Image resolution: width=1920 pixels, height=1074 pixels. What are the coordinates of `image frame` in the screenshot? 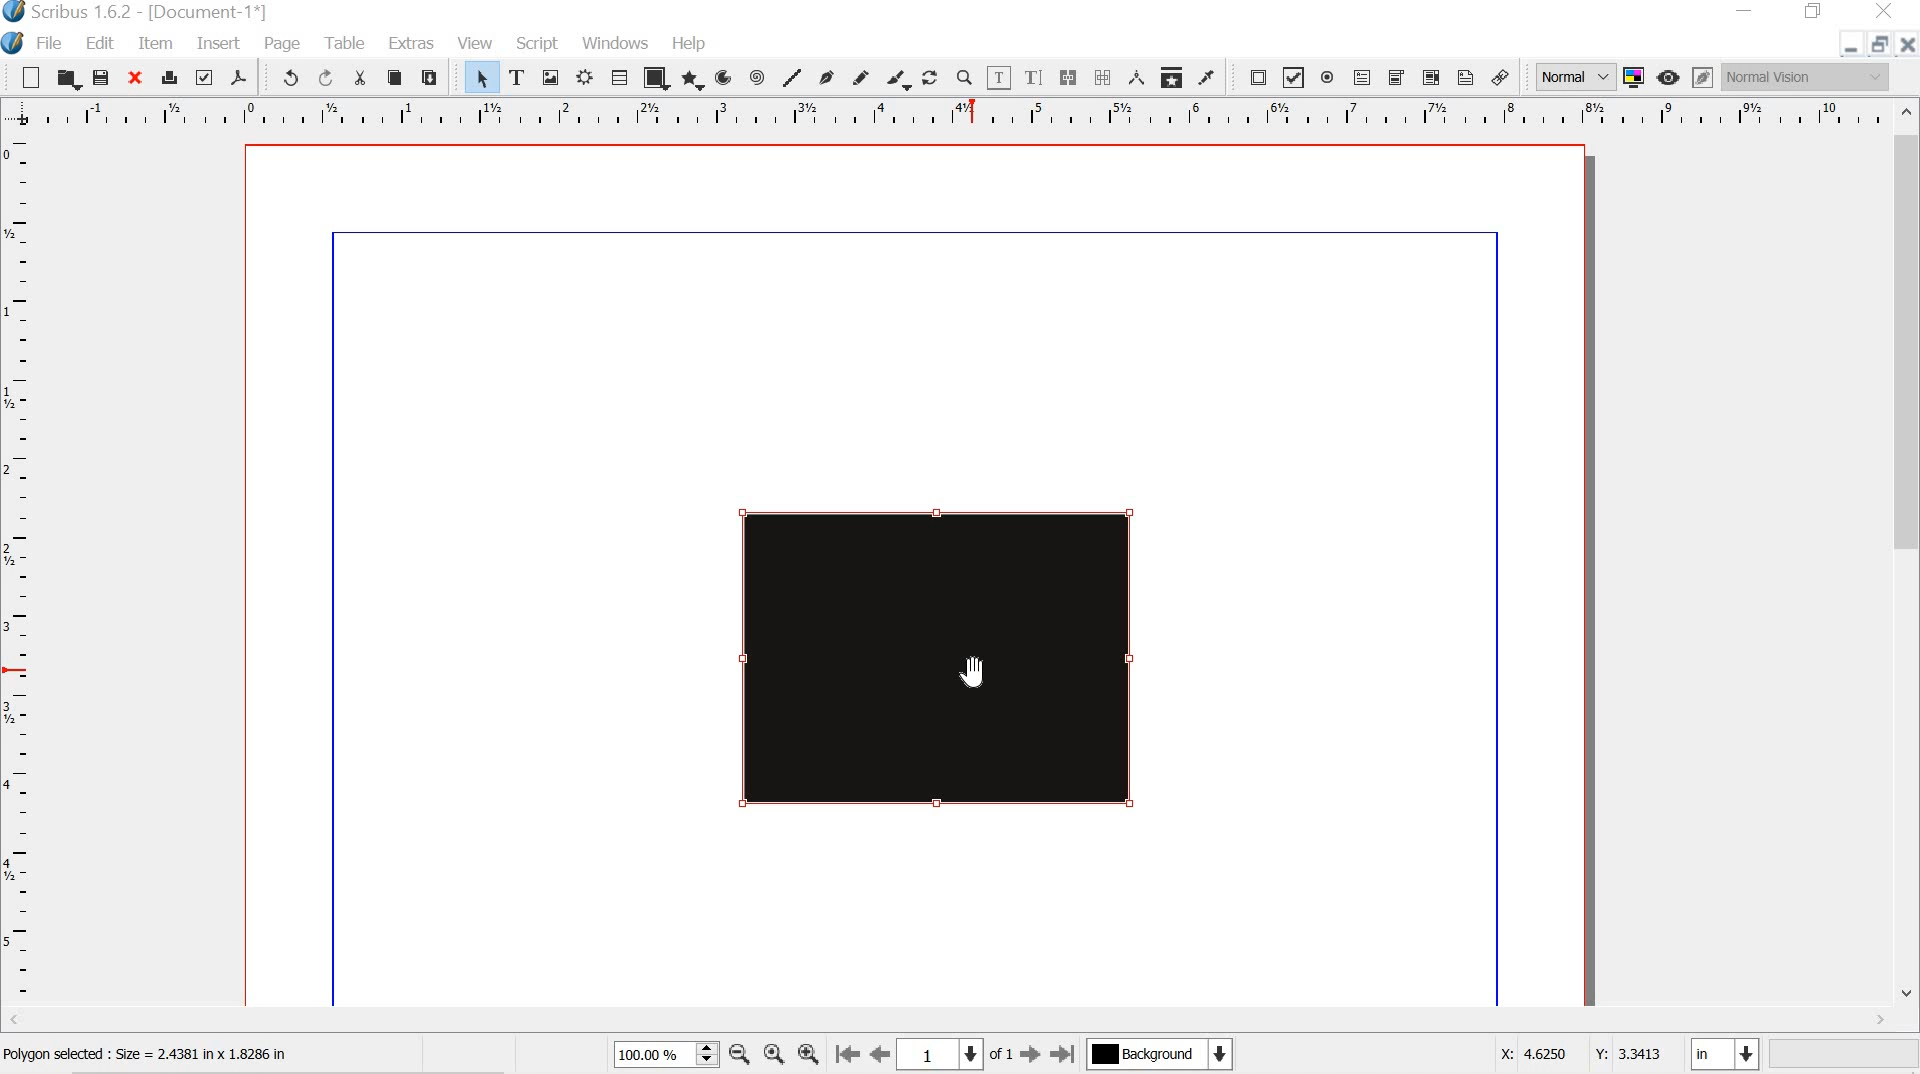 It's located at (551, 78).